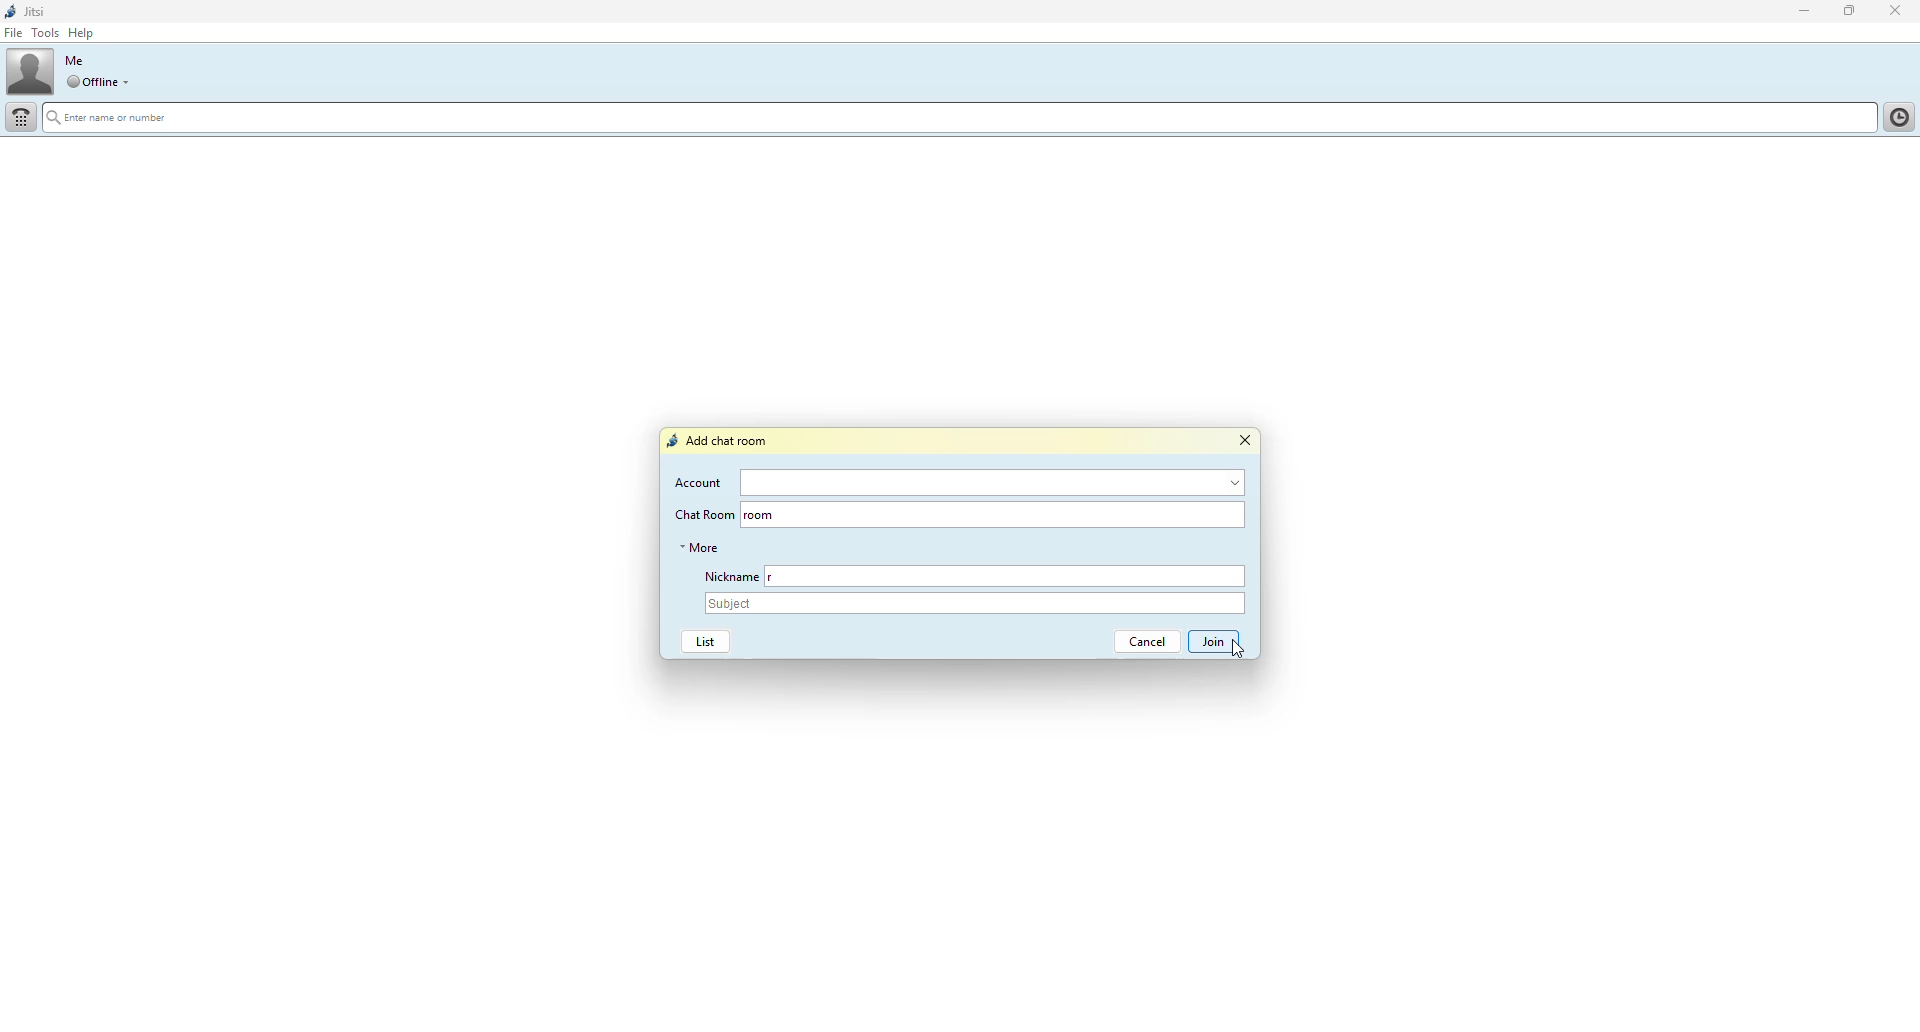  I want to click on join, so click(1215, 642).